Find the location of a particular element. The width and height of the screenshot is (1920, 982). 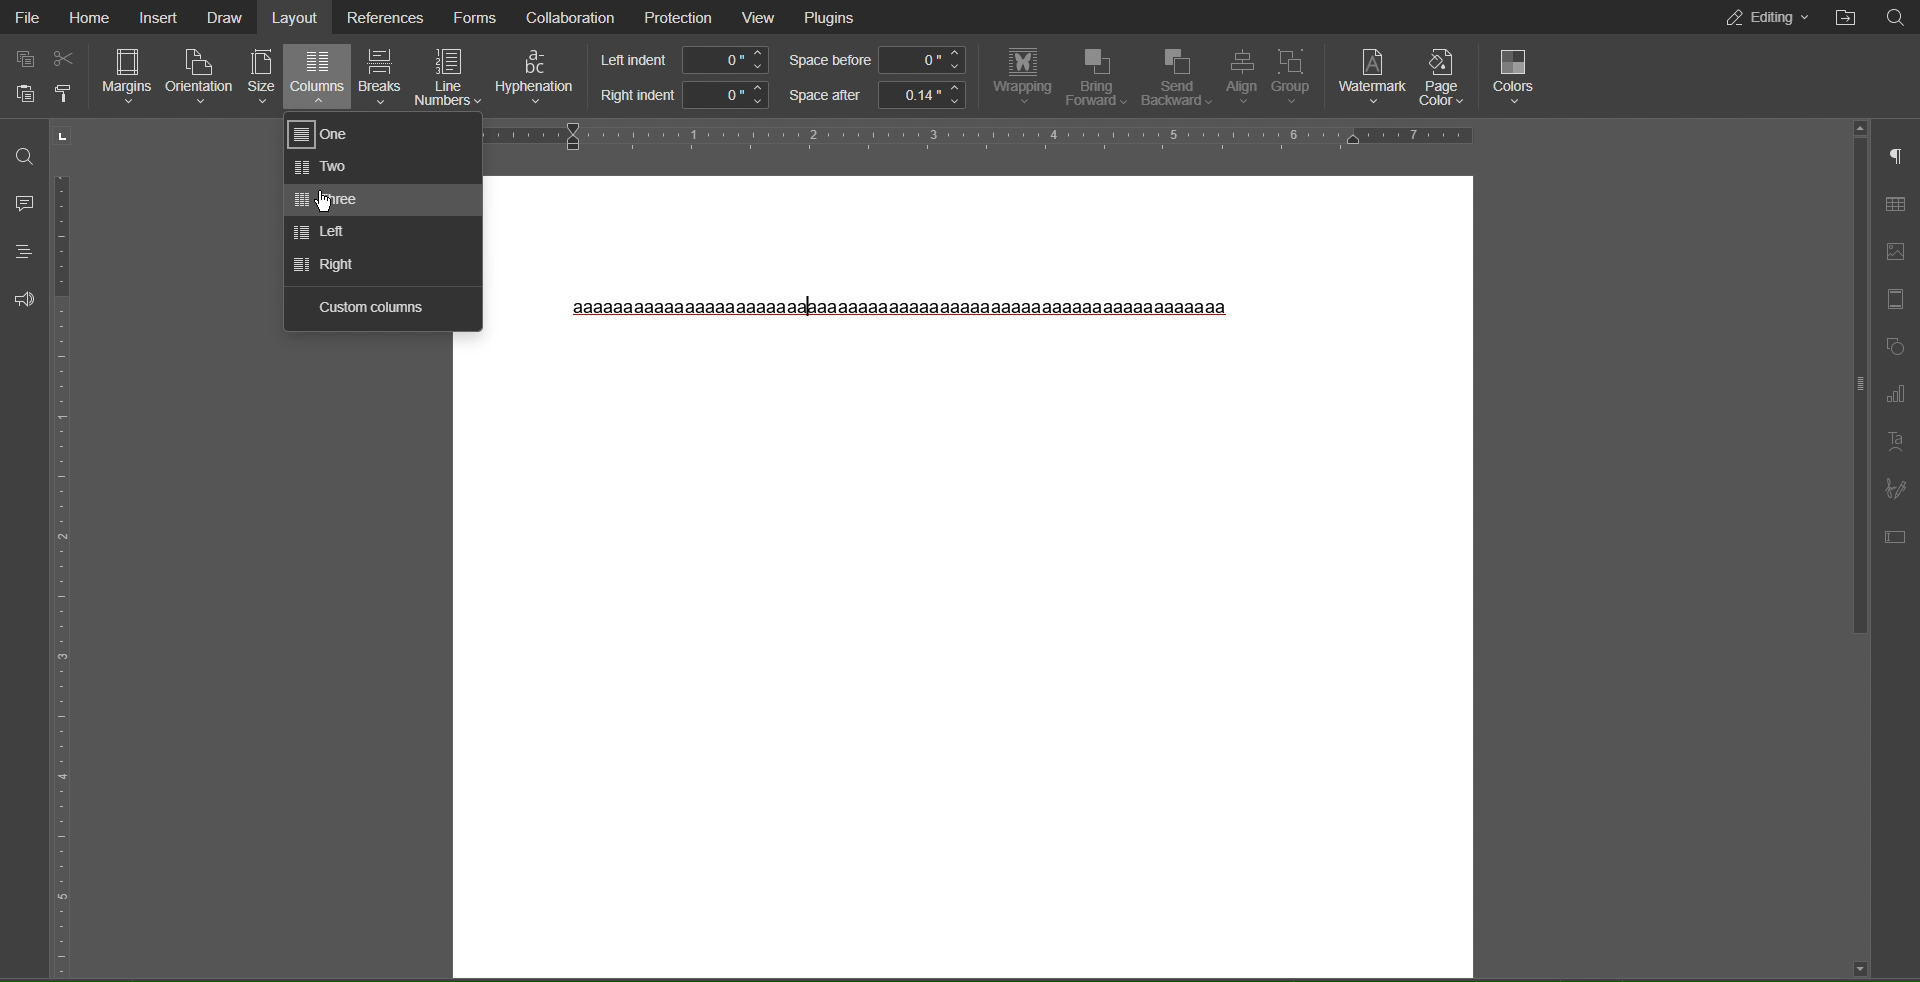

Vertical Ruler is located at coordinates (69, 549).